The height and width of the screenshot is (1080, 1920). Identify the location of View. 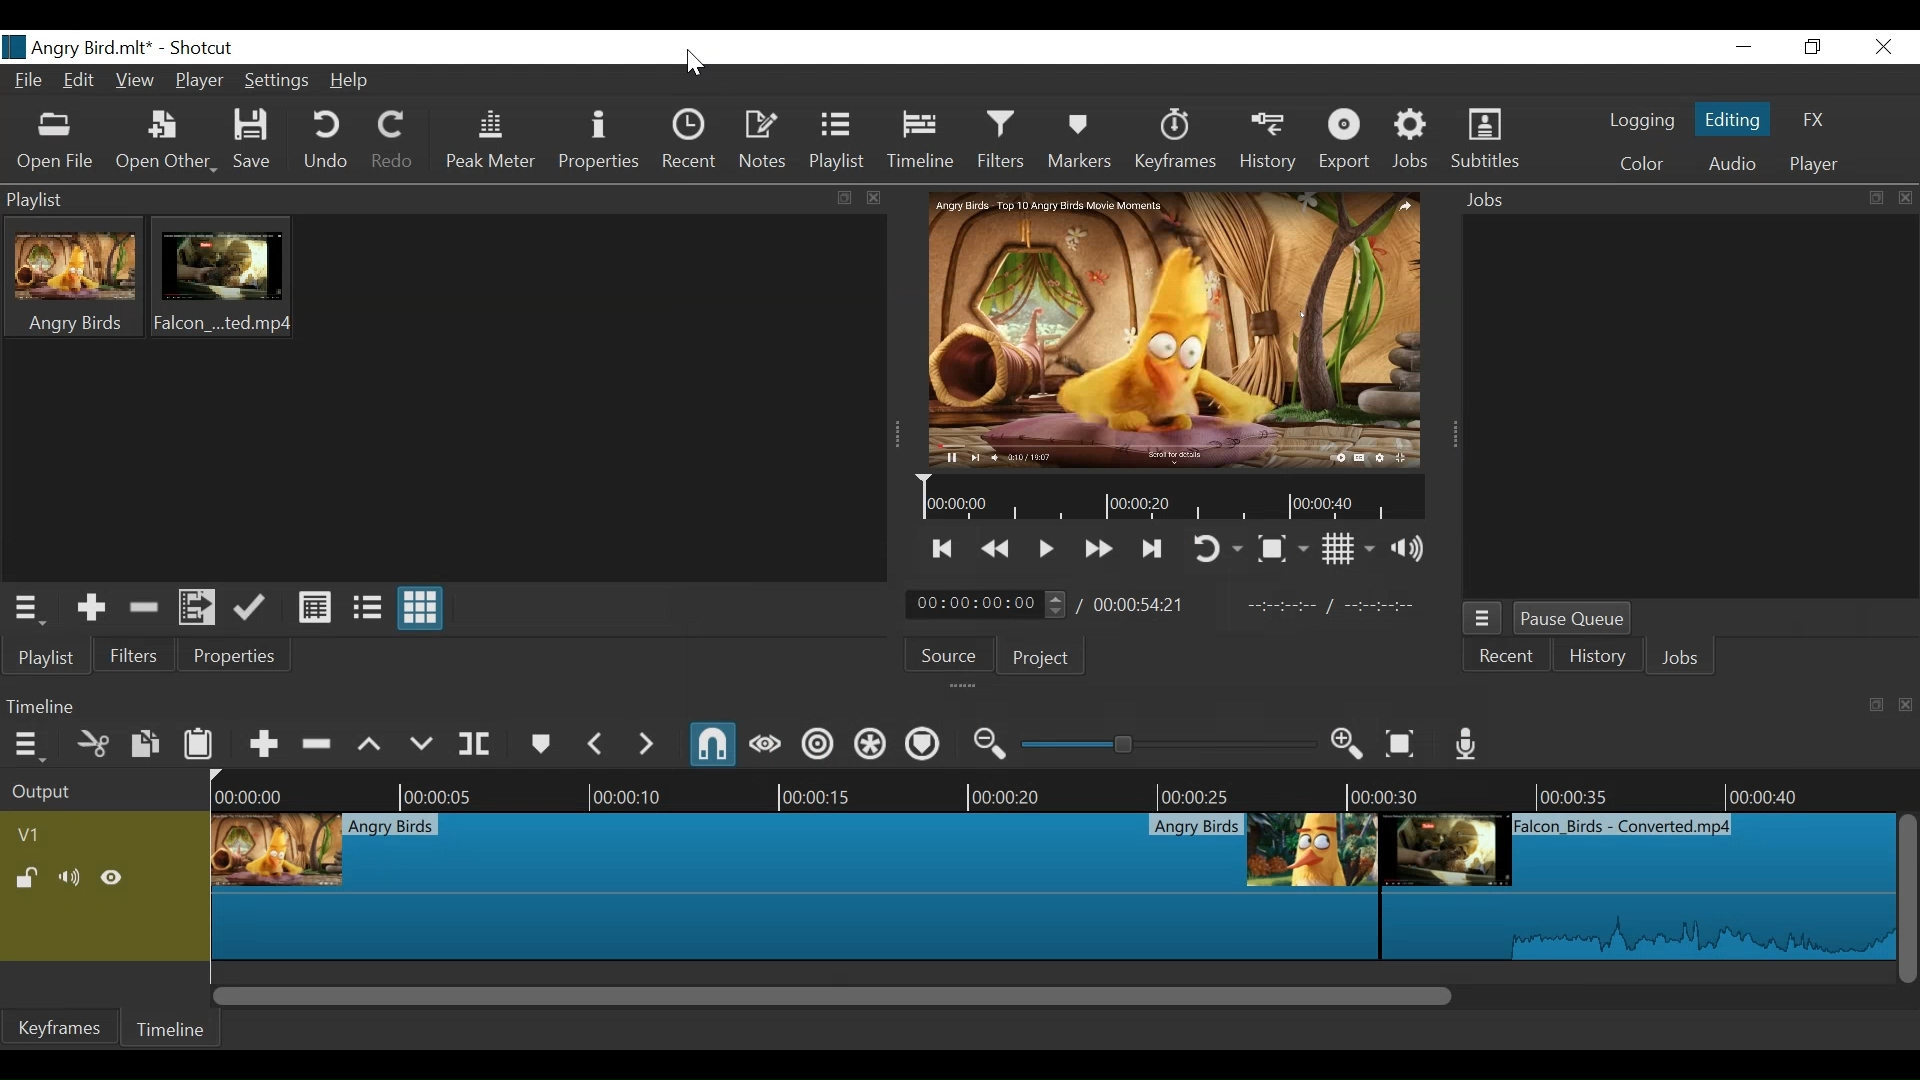
(136, 81).